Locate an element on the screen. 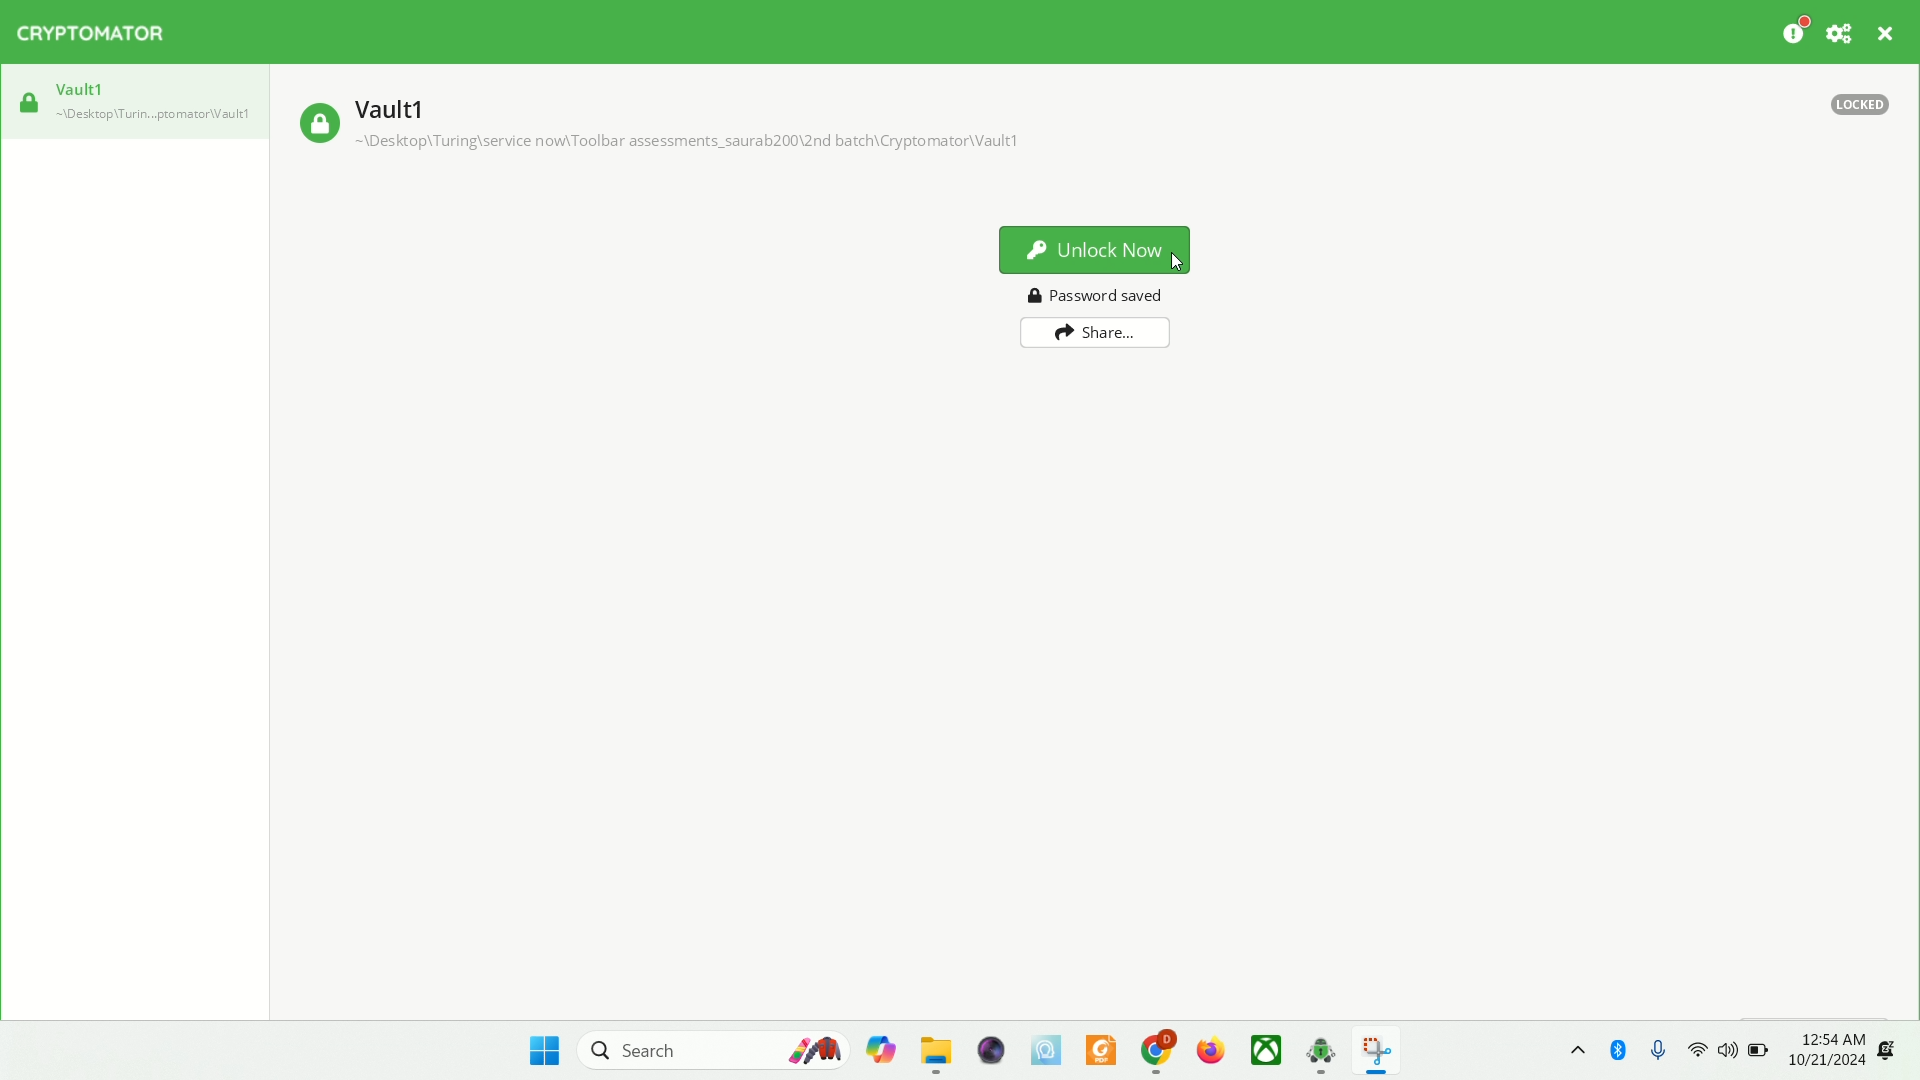  vault1 is located at coordinates (401, 107).